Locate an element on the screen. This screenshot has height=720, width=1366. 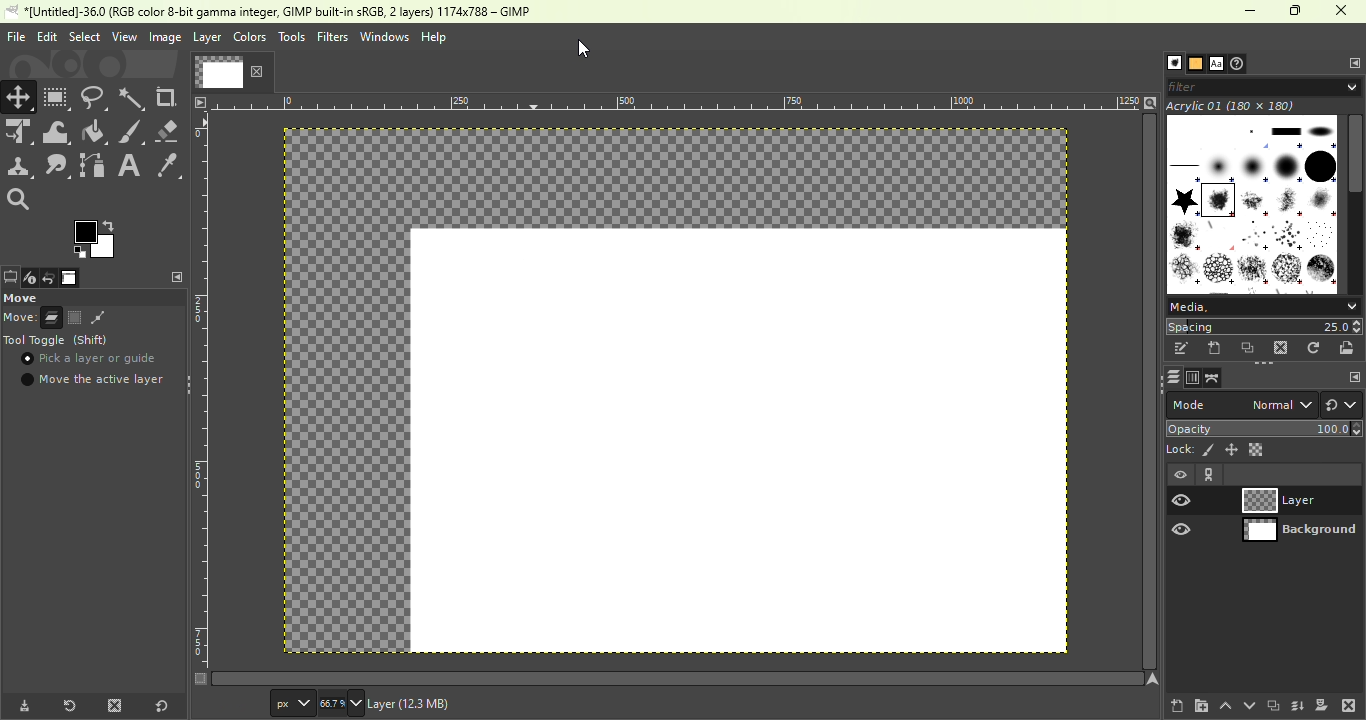
Ruler measurement is located at coordinates (292, 702).